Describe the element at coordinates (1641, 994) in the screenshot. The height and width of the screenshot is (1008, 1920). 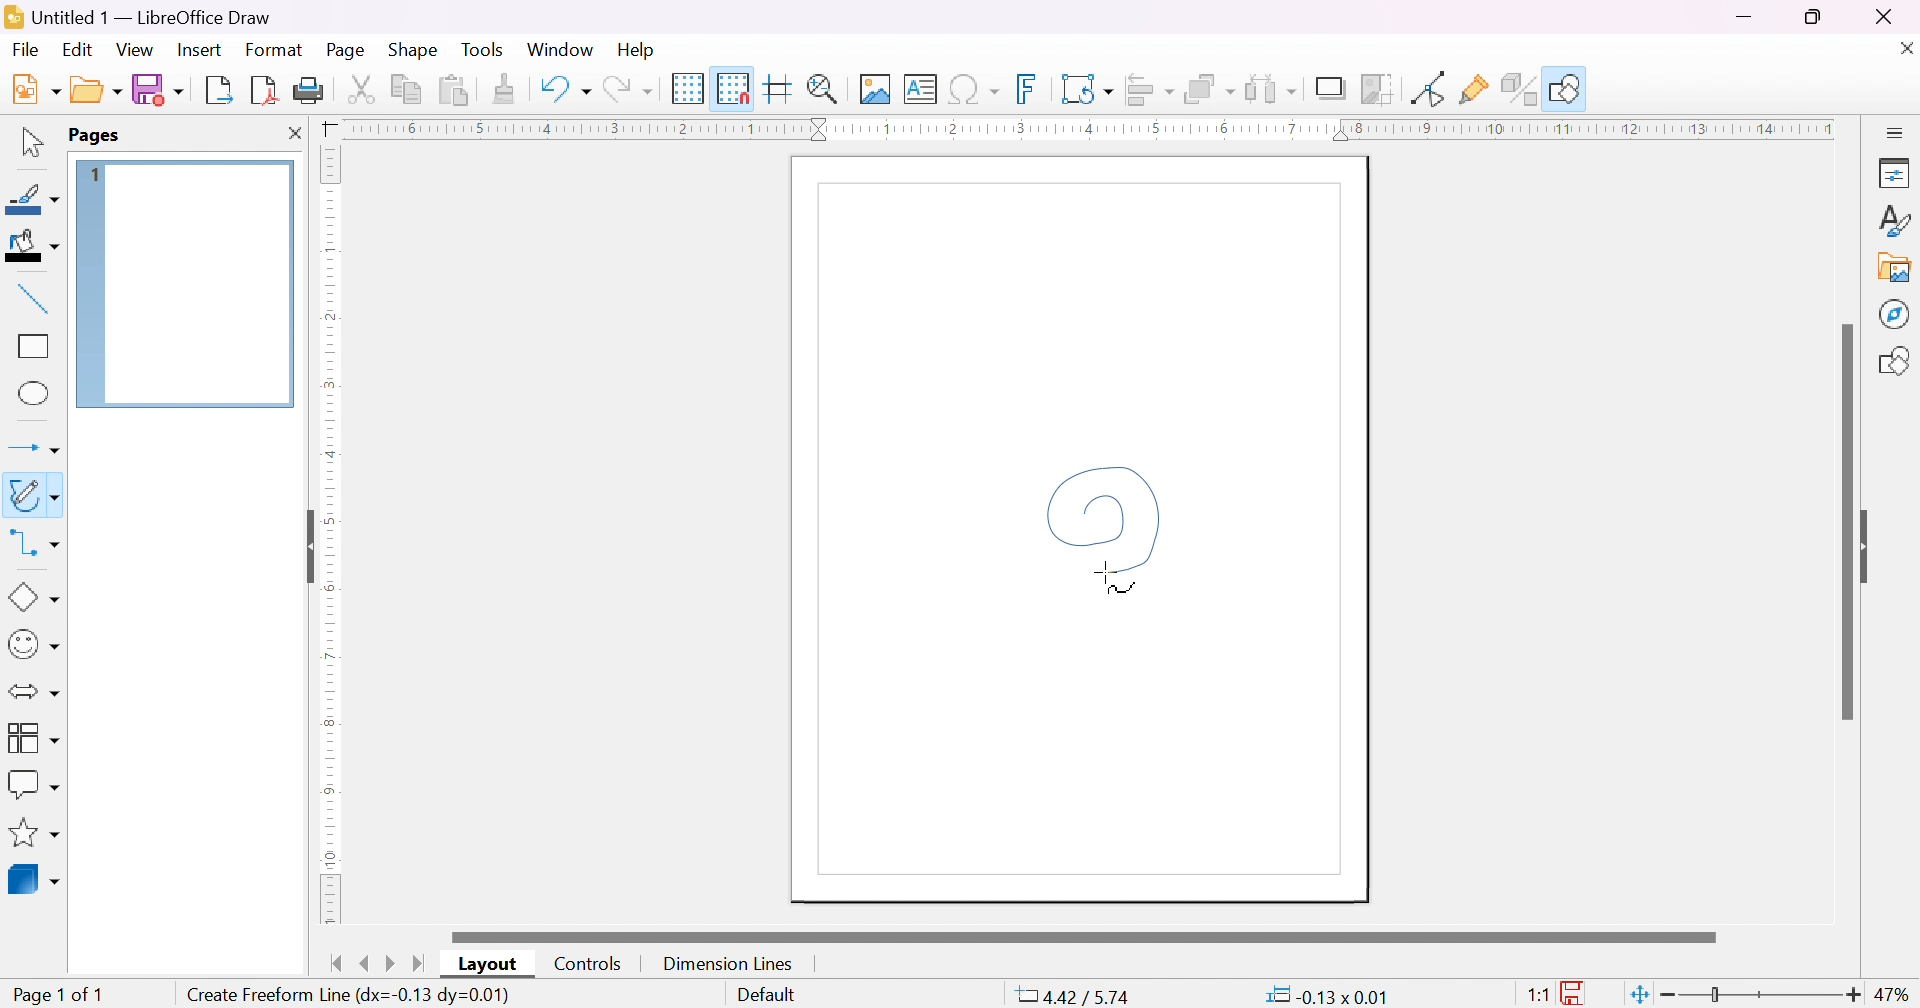
I see `fit page to current window` at that location.